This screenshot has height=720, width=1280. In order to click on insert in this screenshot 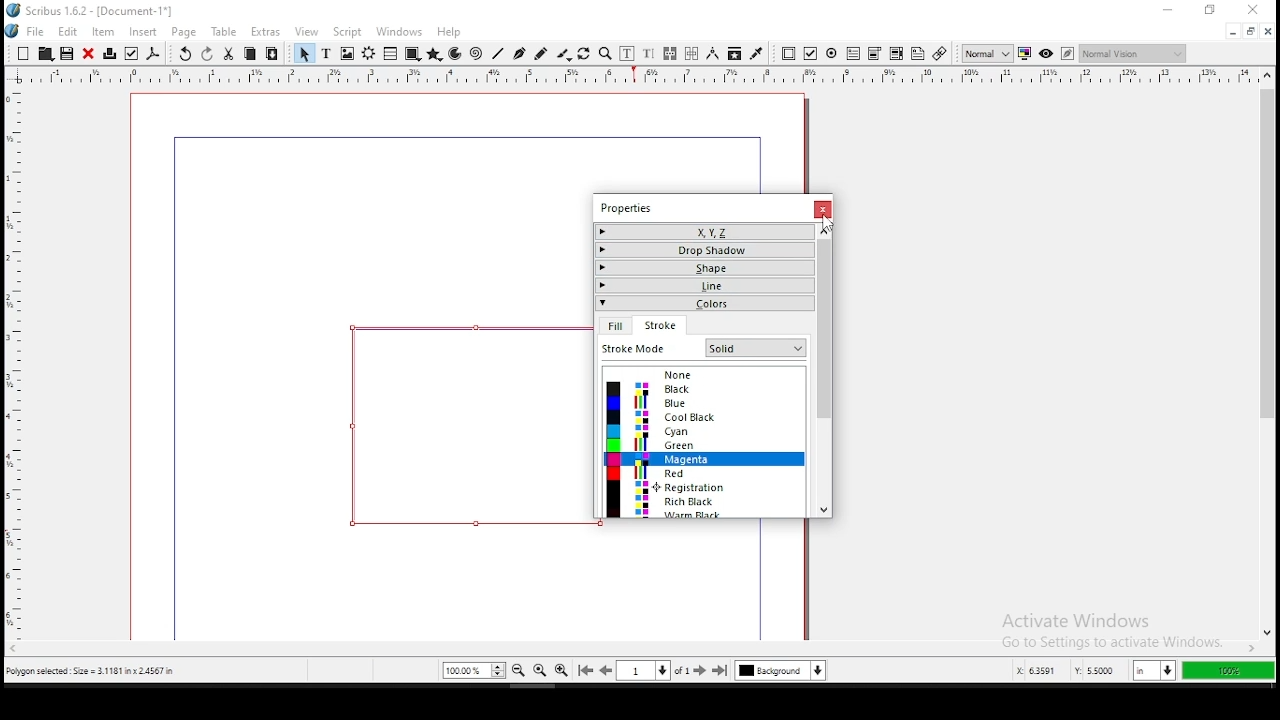, I will do `click(144, 32)`.